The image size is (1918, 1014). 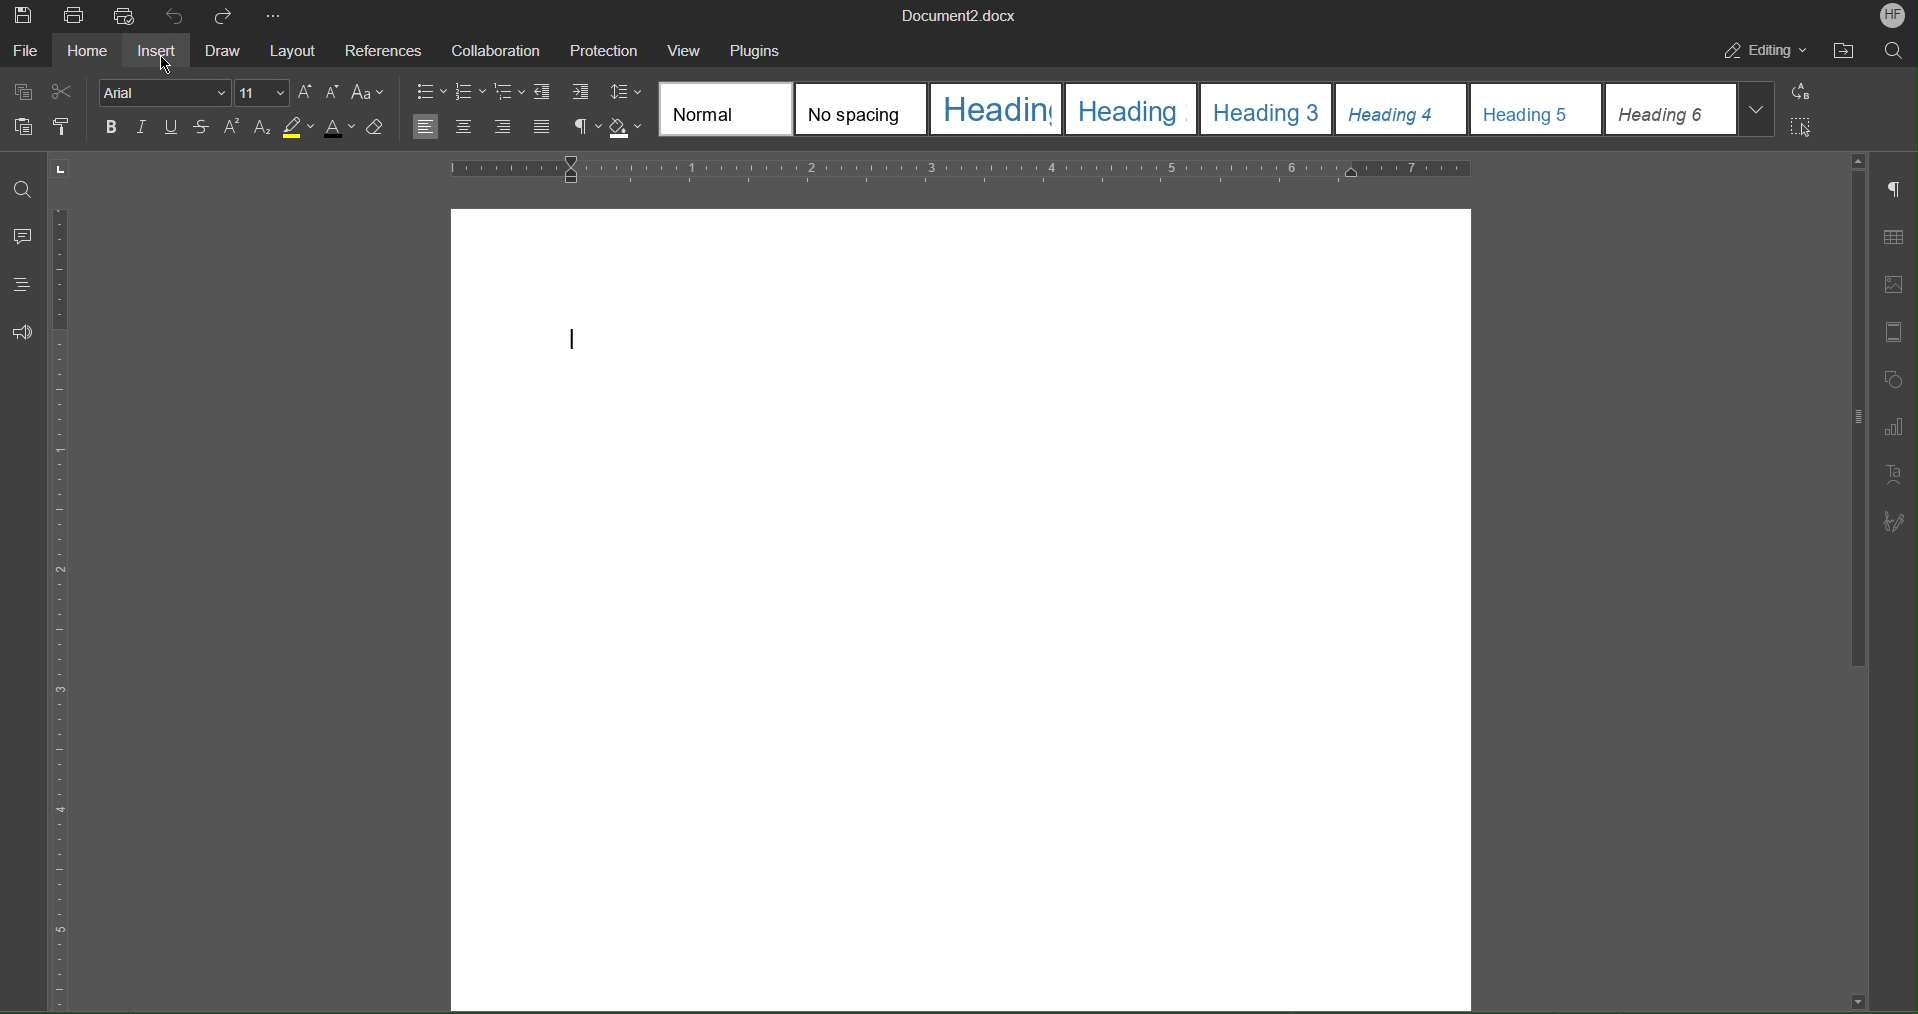 What do you see at coordinates (1894, 190) in the screenshot?
I see `Paragraph Settings` at bounding box center [1894, 190].